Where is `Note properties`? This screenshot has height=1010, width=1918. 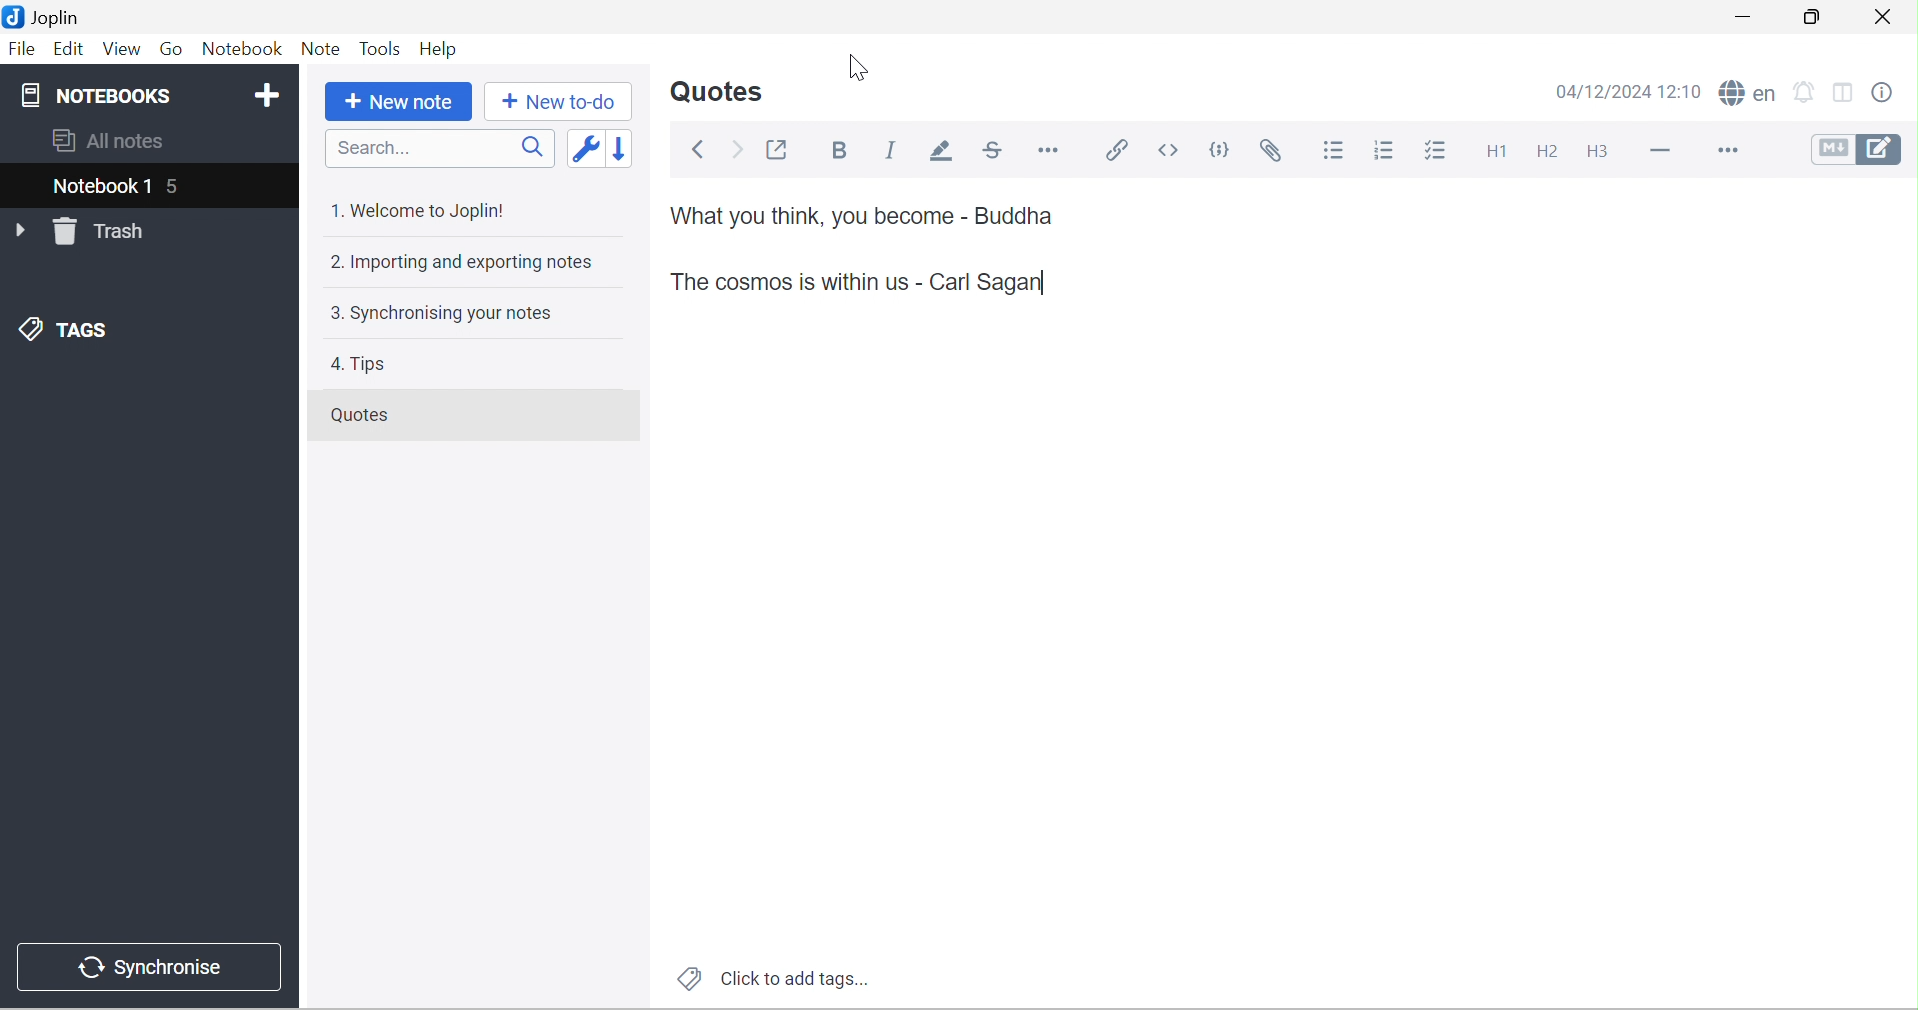 Note properties is located at coordinates (1895, 89).